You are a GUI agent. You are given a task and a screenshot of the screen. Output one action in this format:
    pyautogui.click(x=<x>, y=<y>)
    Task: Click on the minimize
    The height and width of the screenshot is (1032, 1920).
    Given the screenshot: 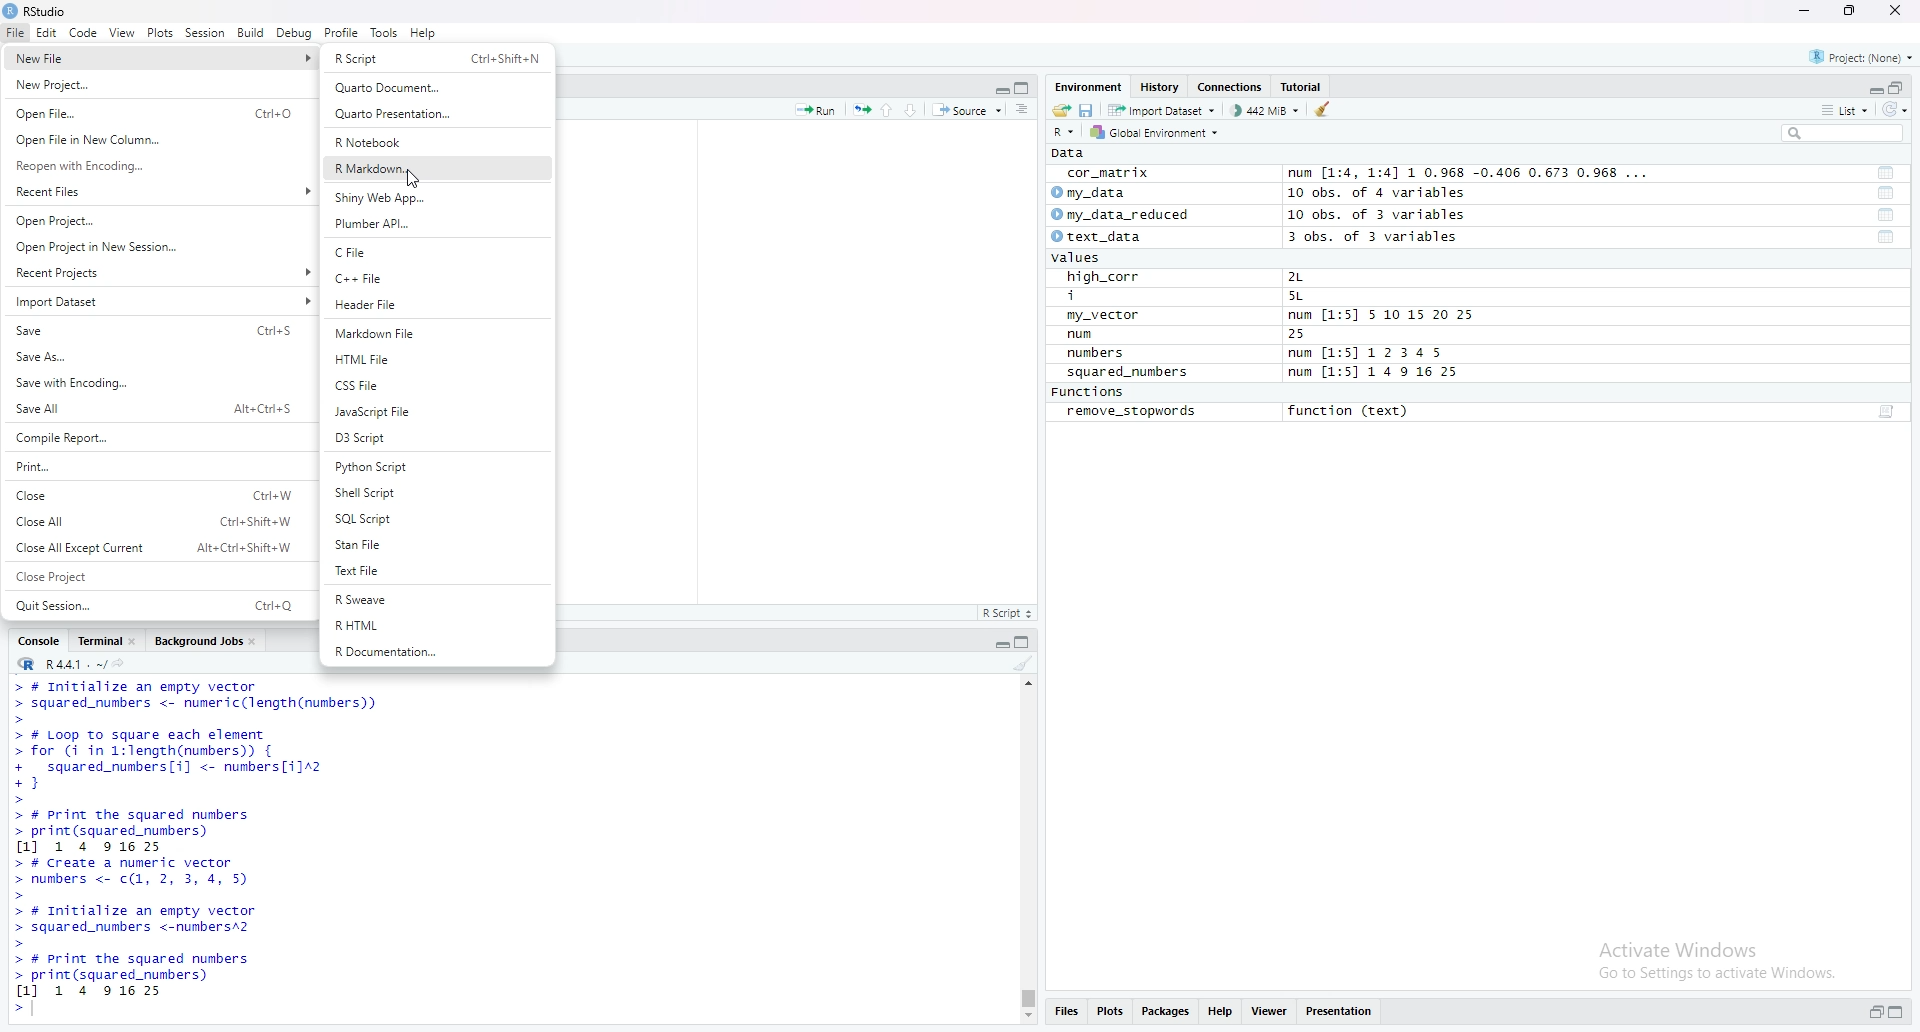 What is the action you would take?
    pyautogui.click(x=1802, y=11)
    